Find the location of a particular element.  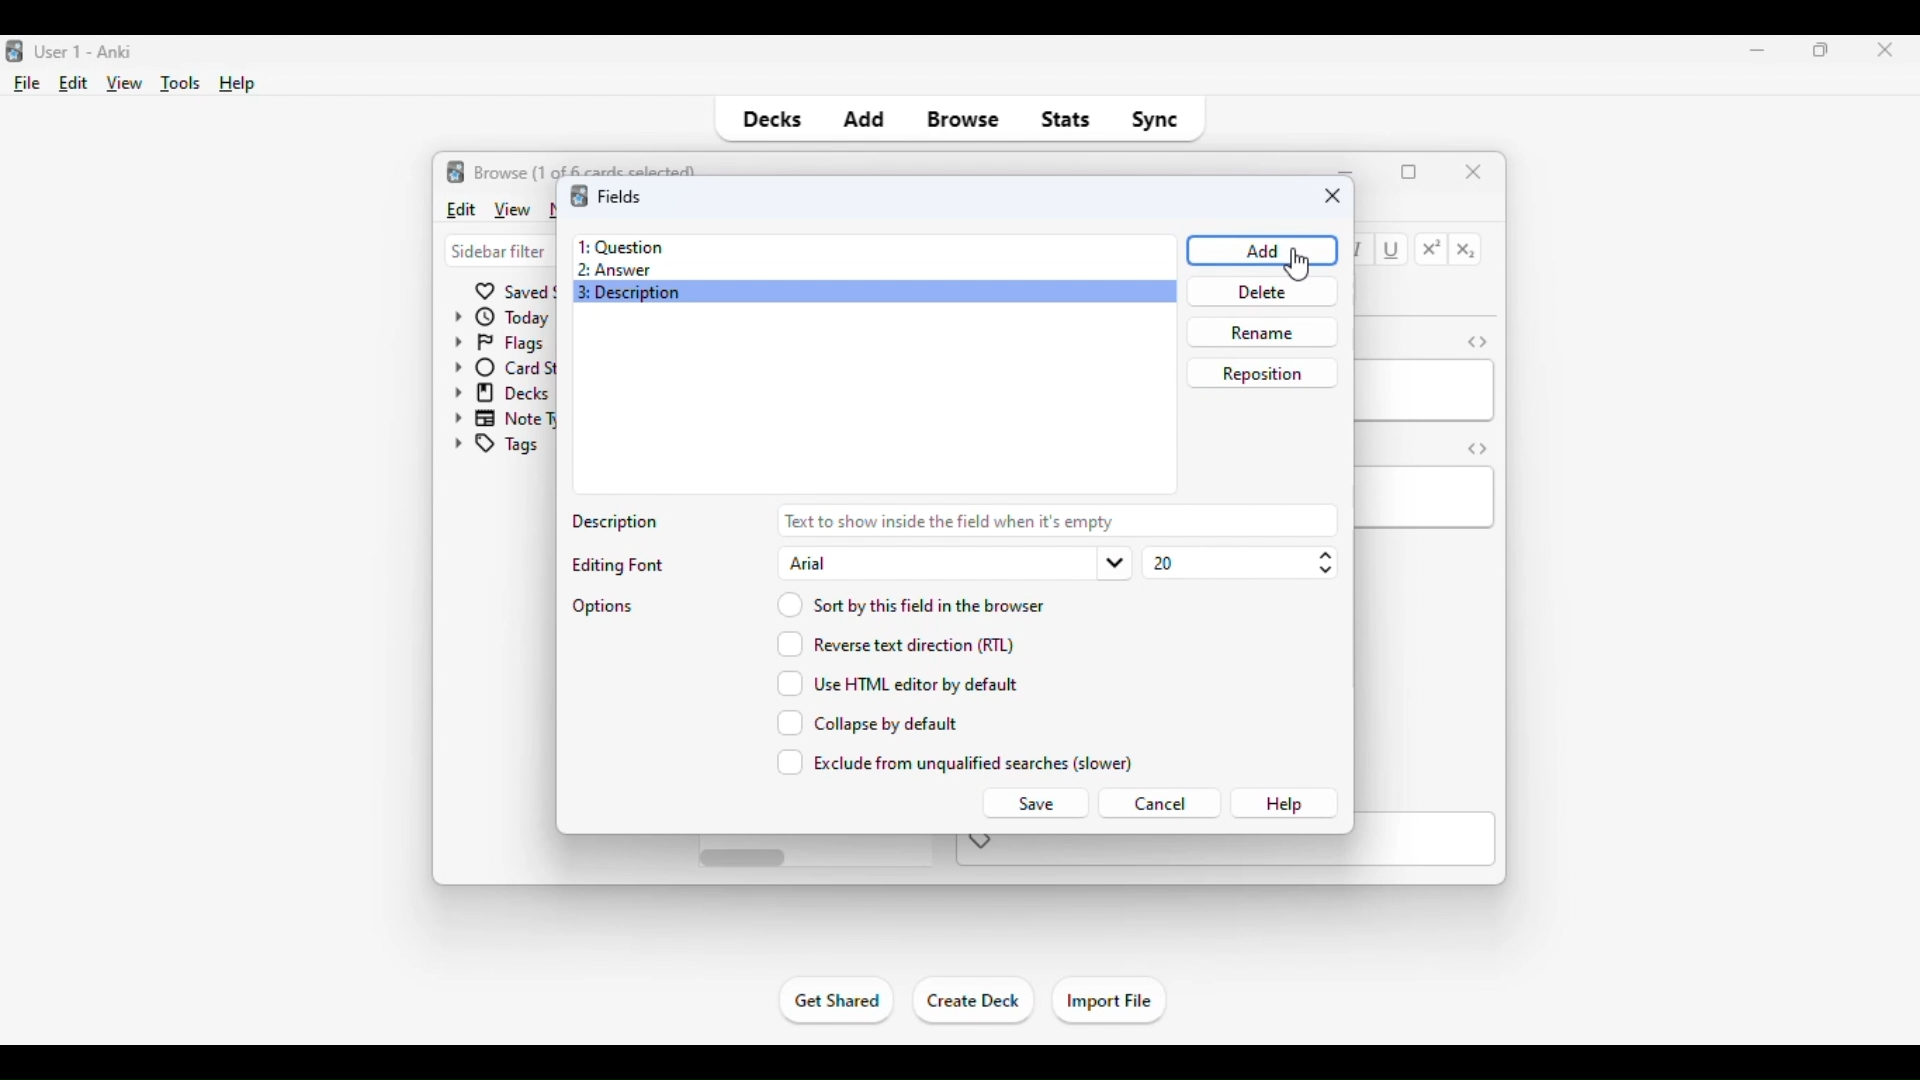

cancel is located at coordinates (1159, 804).